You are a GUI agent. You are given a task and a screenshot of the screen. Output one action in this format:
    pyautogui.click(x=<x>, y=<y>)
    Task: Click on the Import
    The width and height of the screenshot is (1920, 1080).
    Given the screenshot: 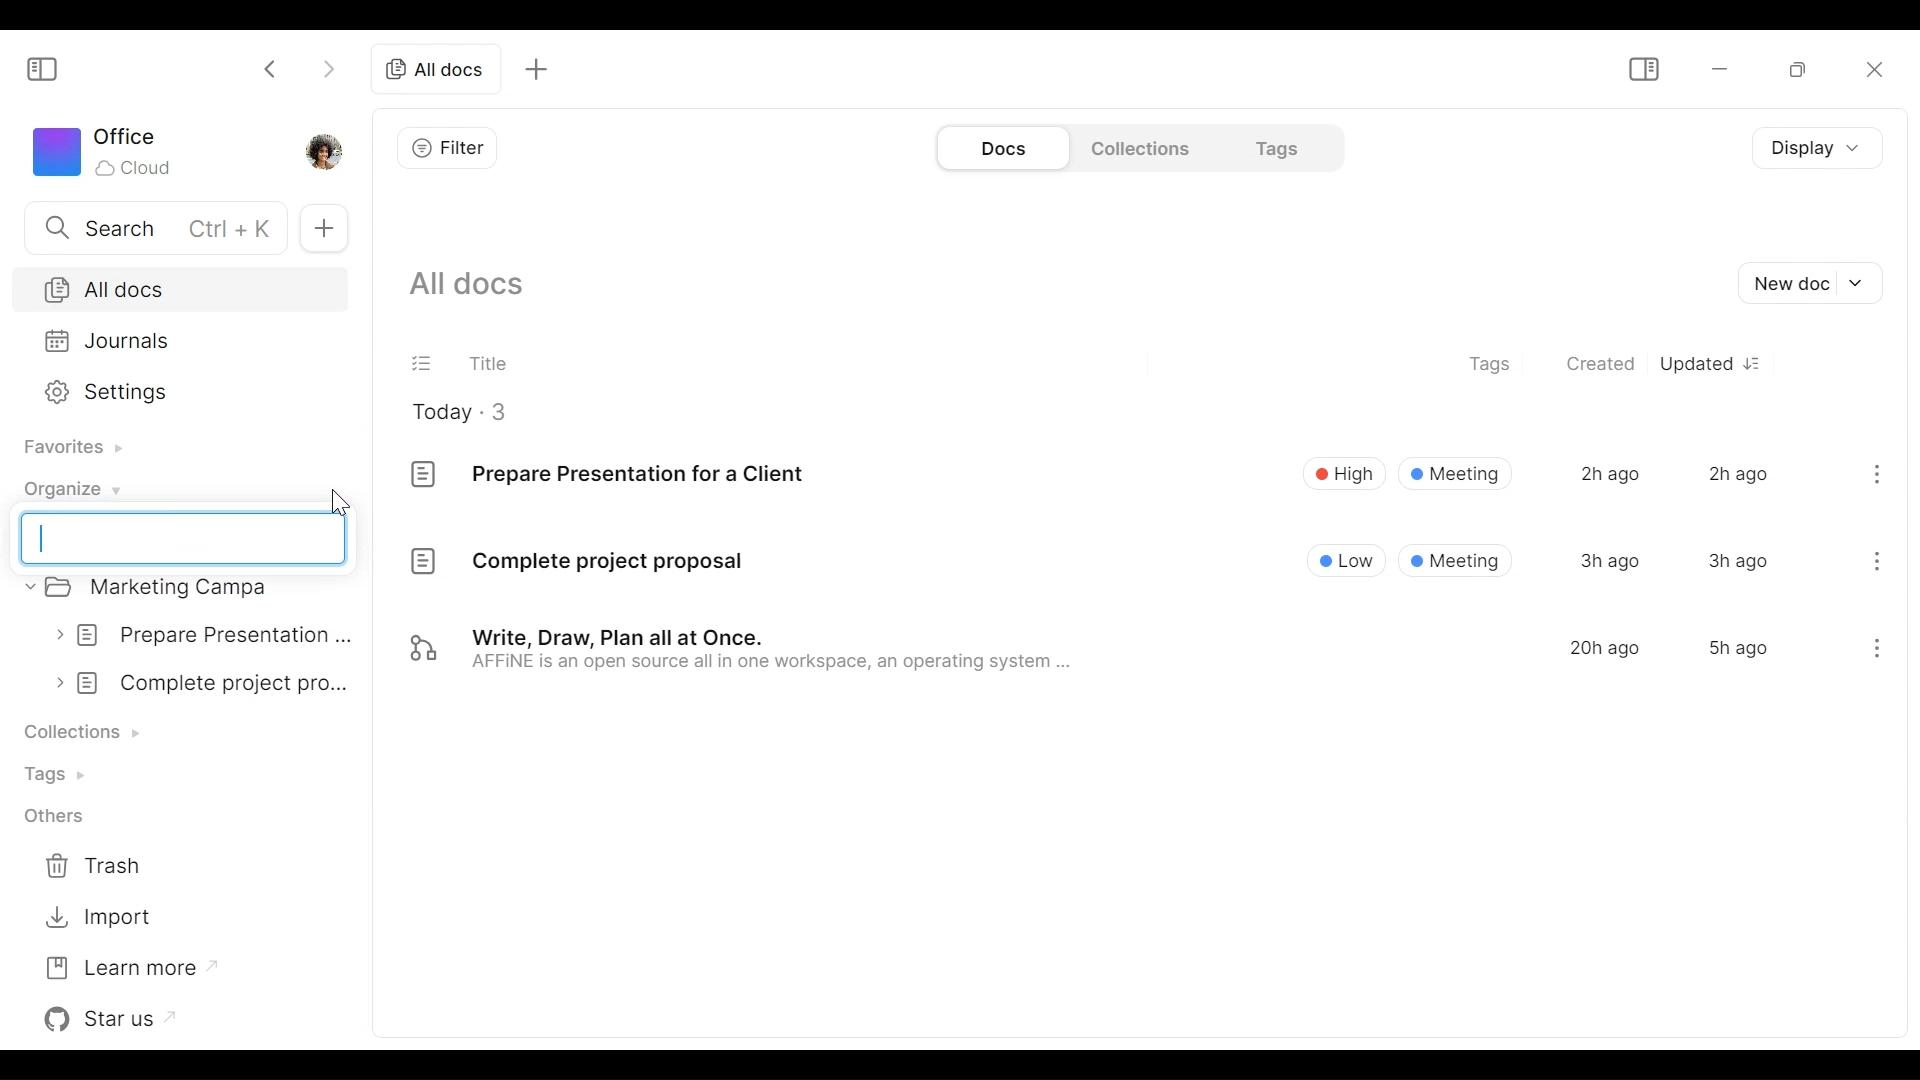 What is the action you would take?
    pyautogui.click(x=104, y=913)
    